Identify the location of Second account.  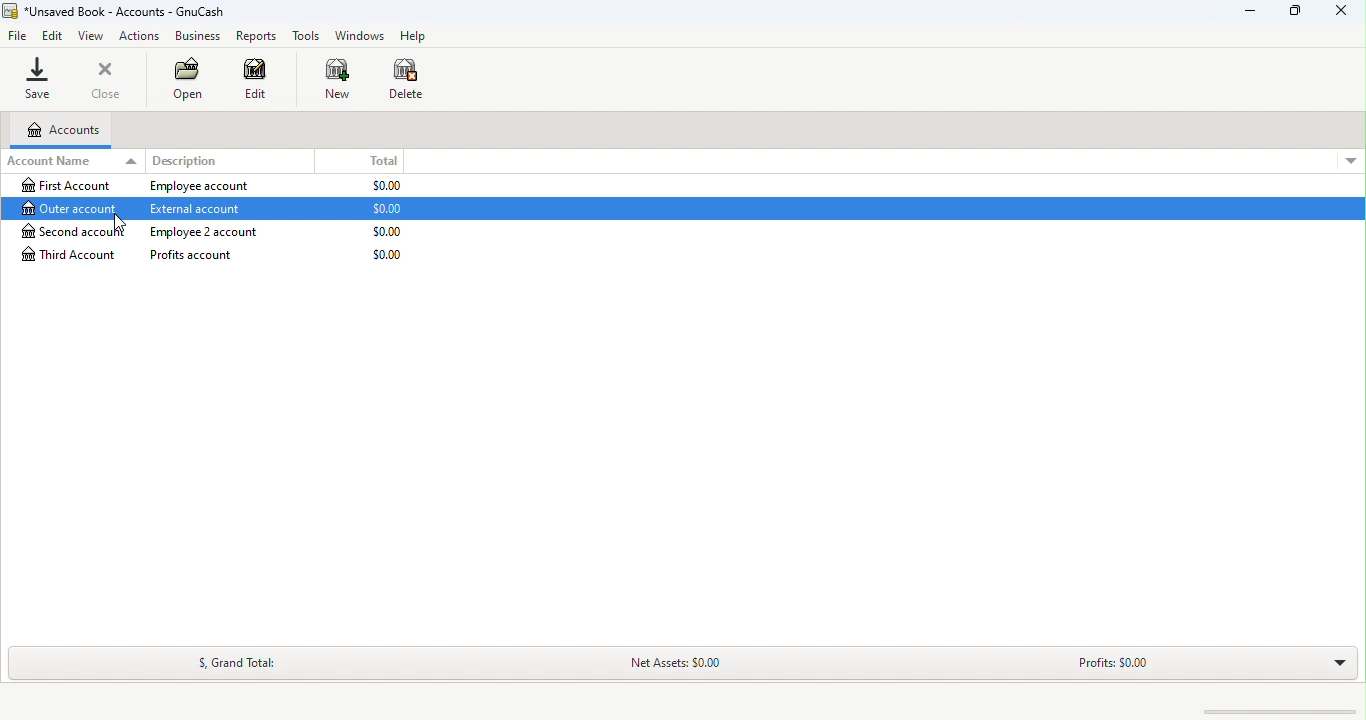
(220, 232).